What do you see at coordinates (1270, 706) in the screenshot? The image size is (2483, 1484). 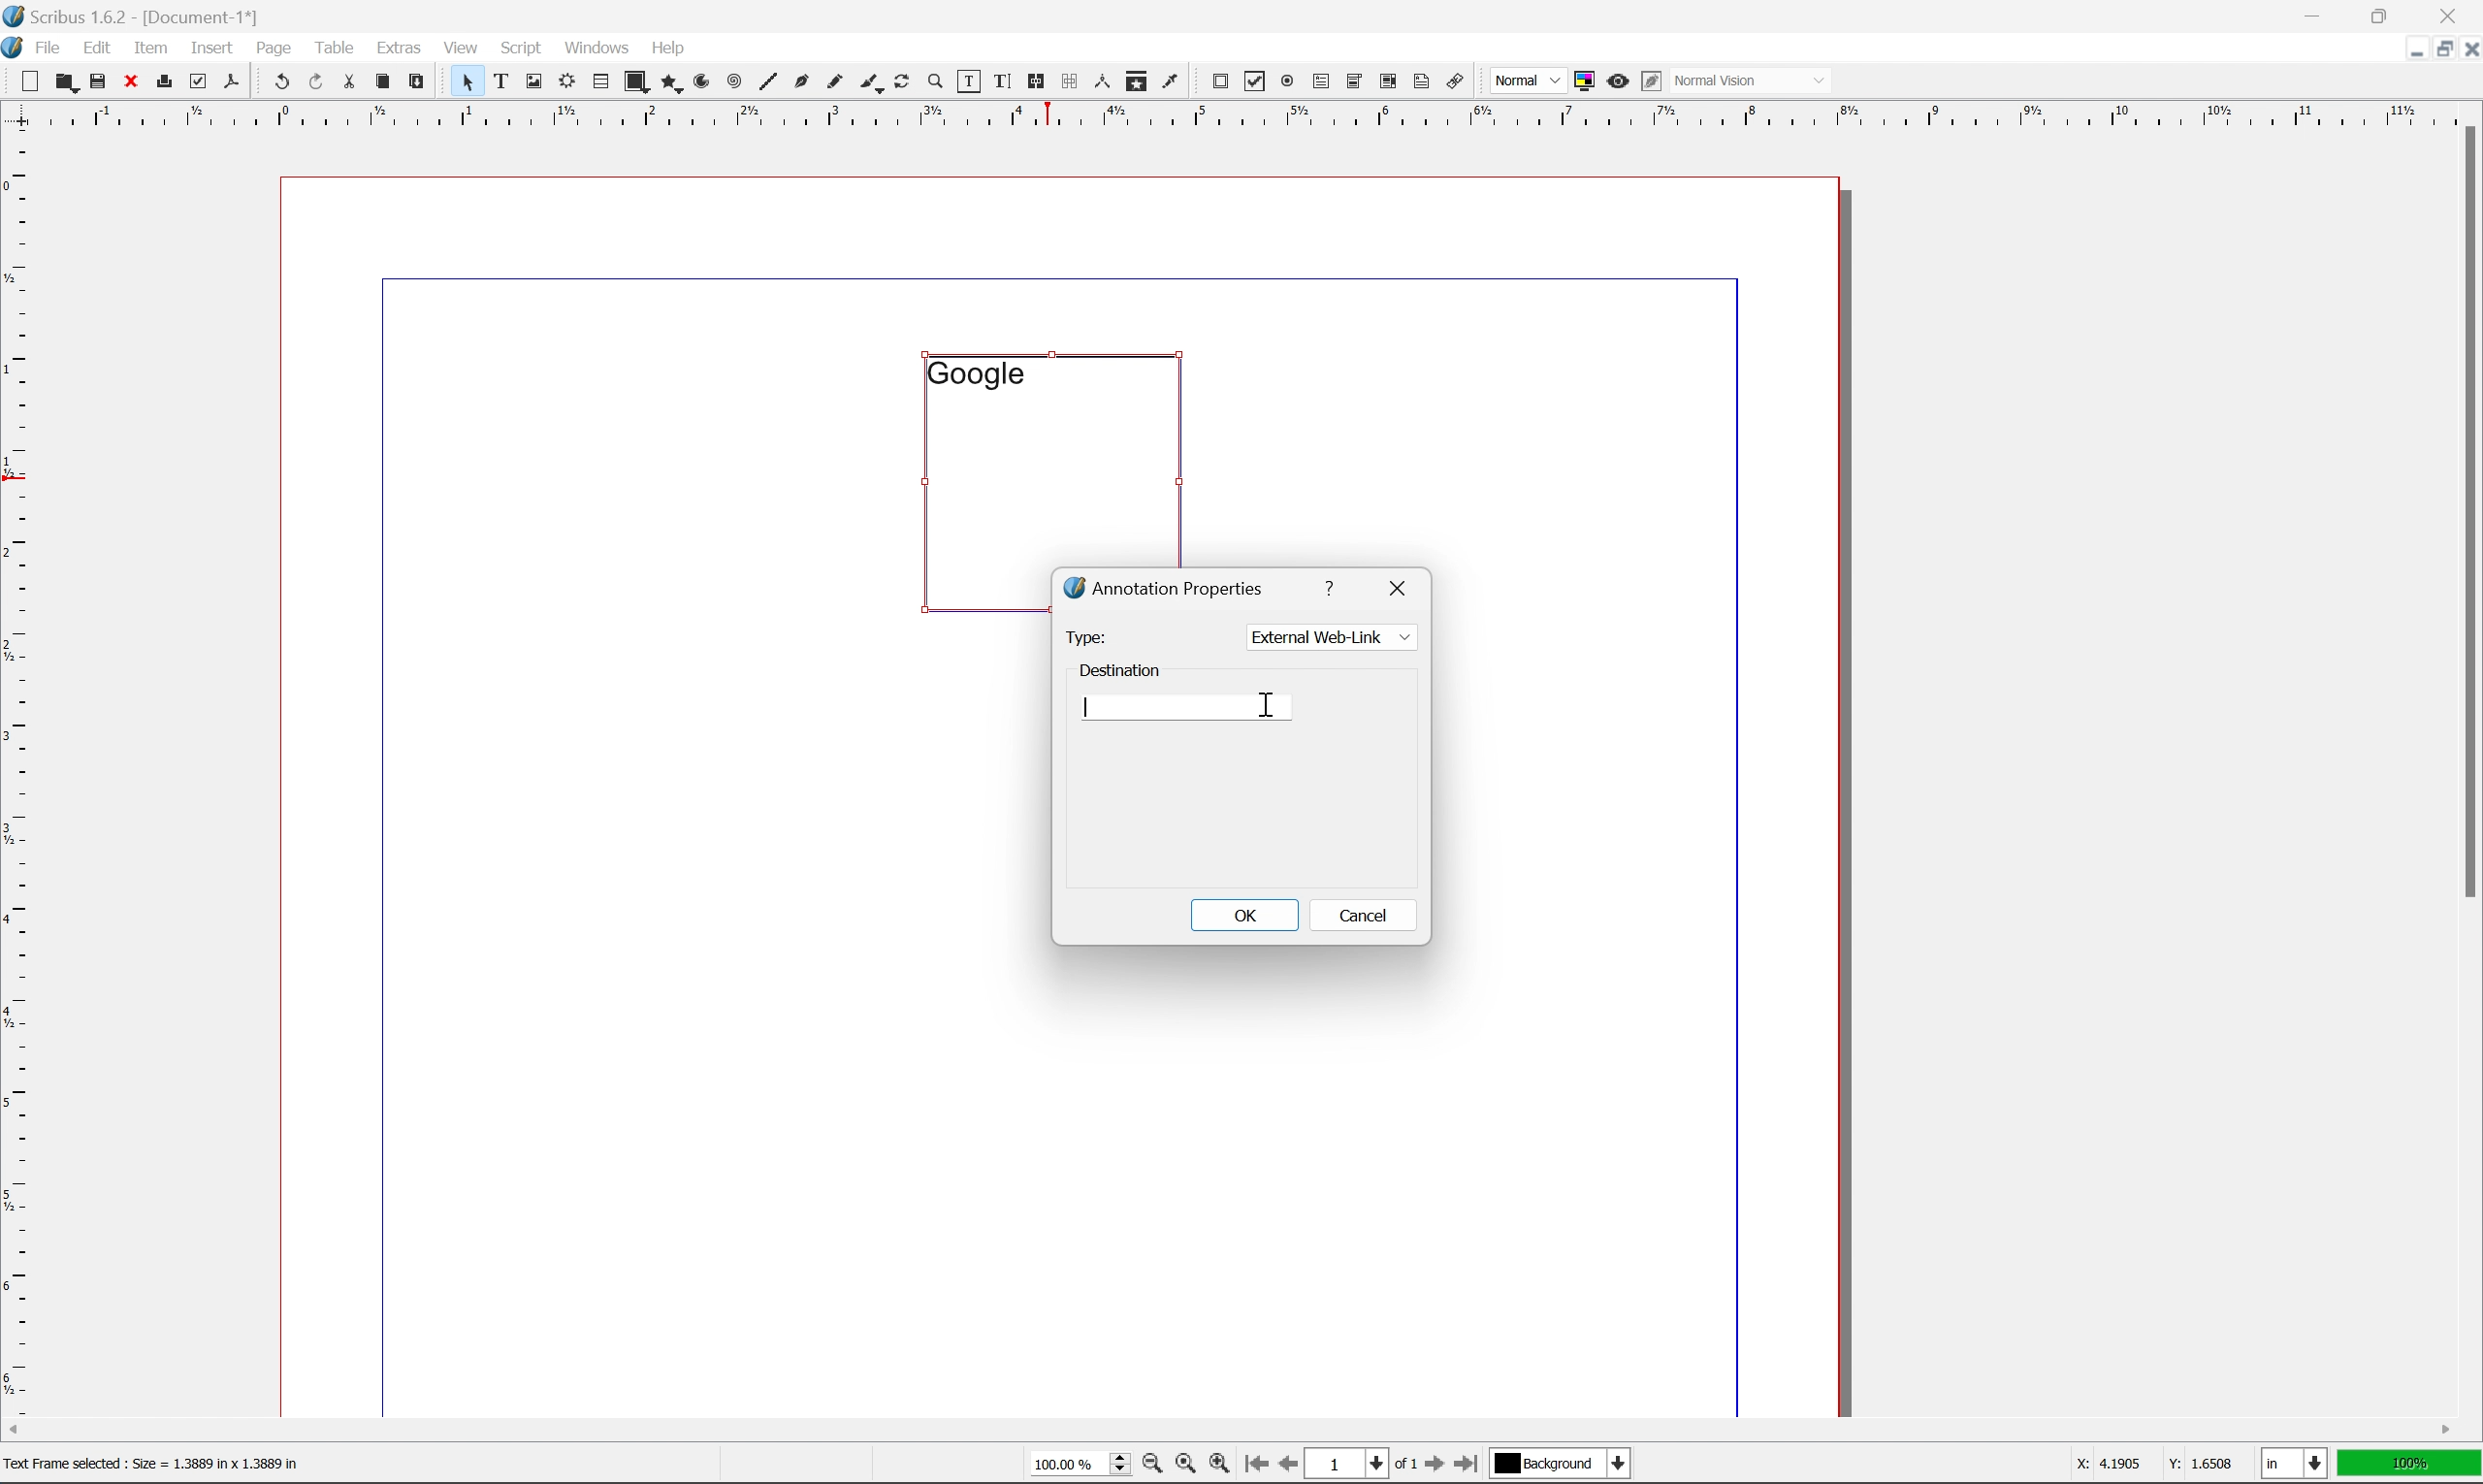 I see `cursor` at bounding box center [1270, 706].